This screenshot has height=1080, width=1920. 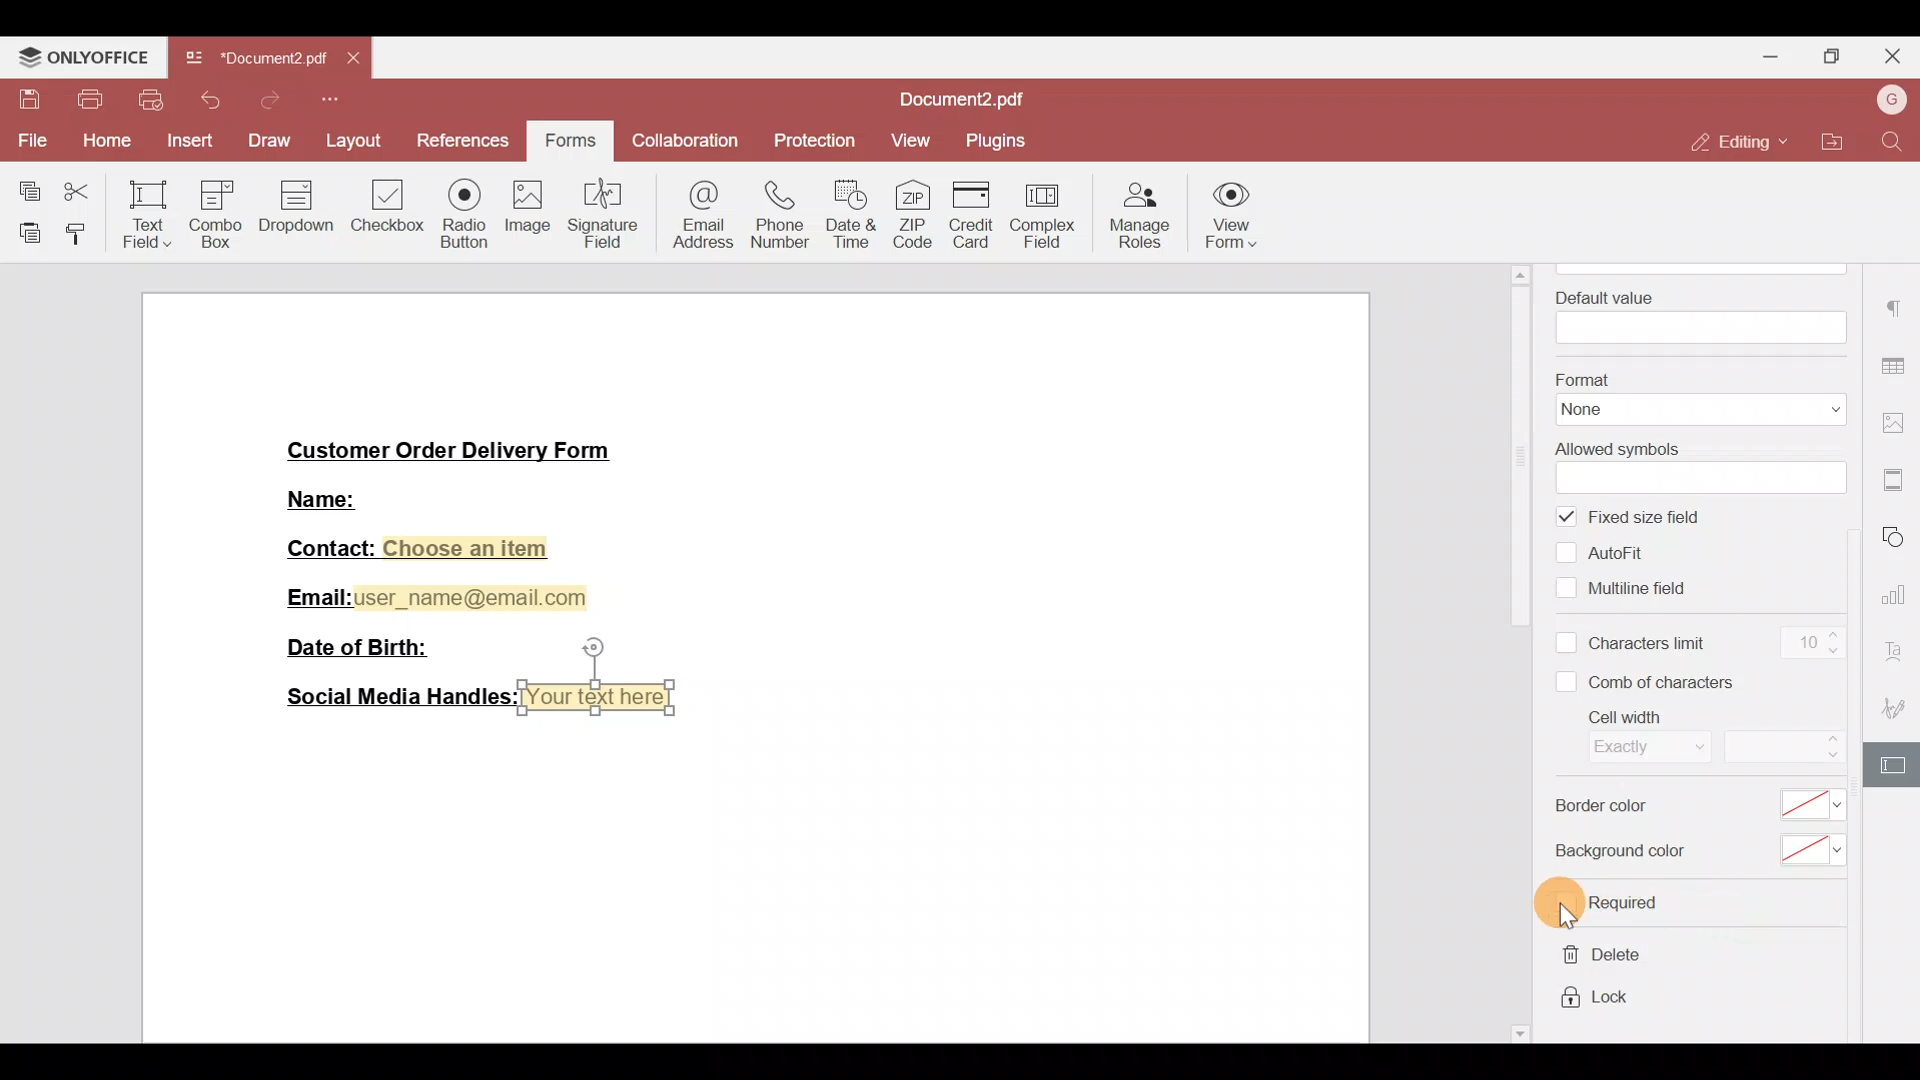 I want to click on Collaboration, so click(x=687, y=143).